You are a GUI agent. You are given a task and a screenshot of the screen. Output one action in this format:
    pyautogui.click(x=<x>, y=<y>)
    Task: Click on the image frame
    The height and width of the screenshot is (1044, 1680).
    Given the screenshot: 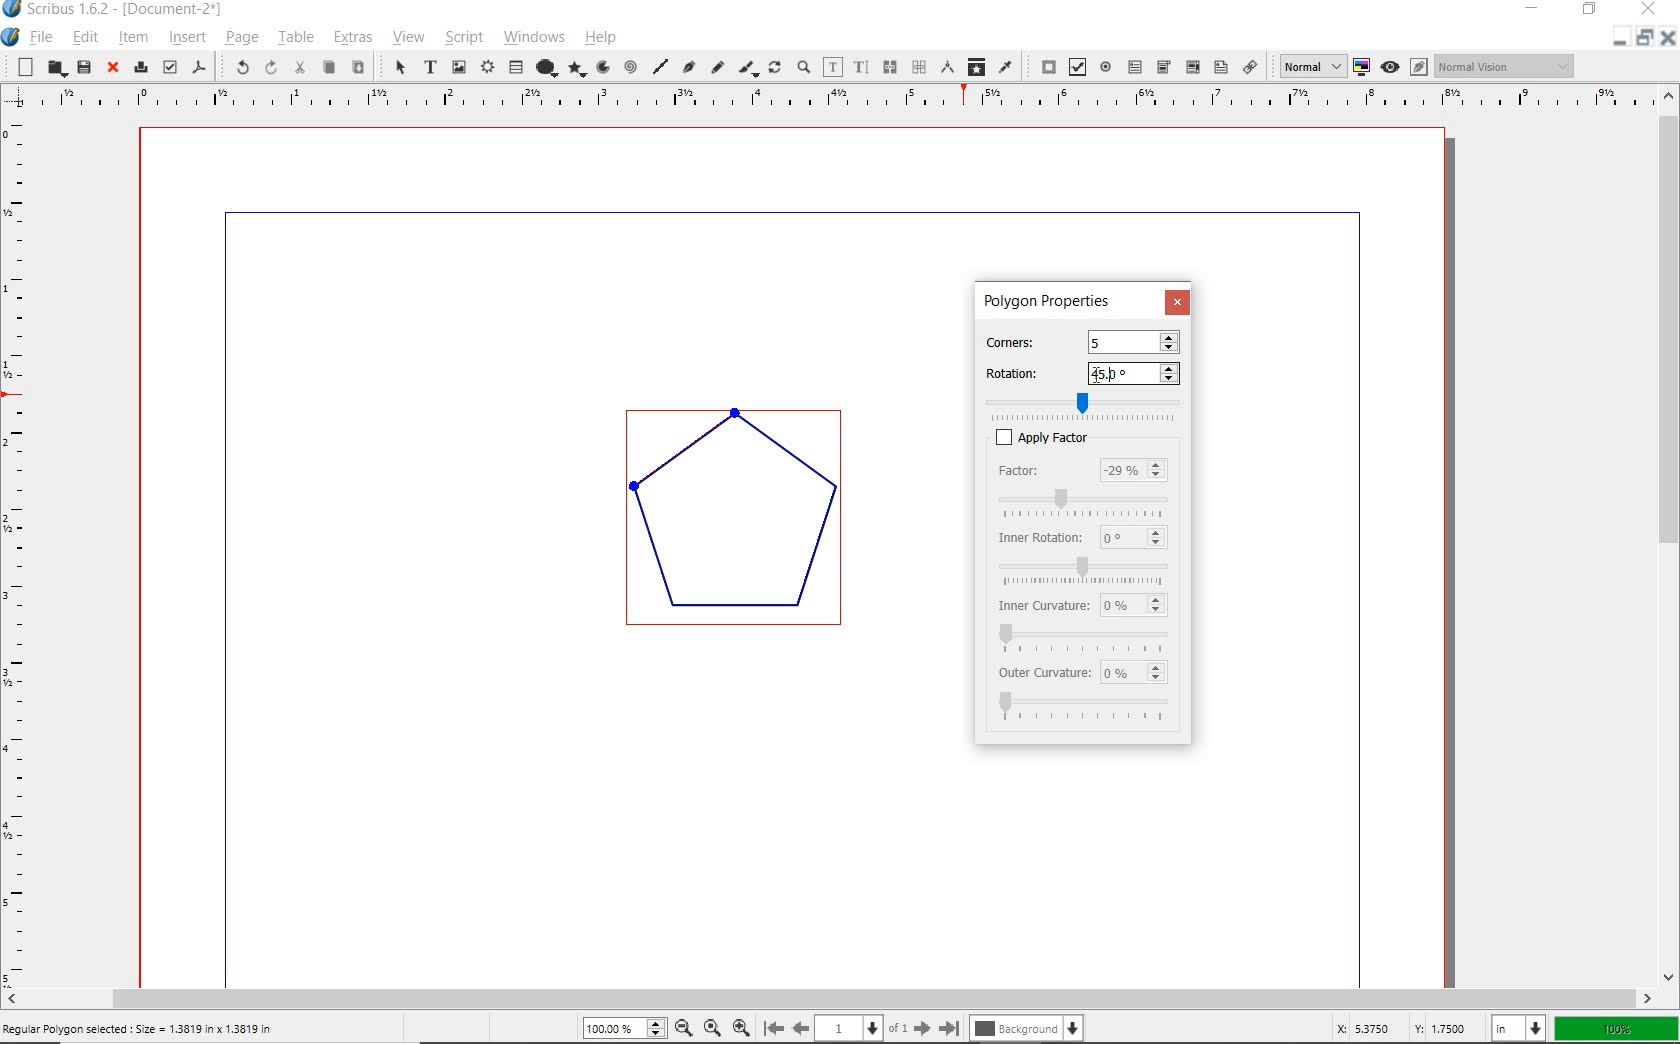 What is the action you would take?
    pyautogui.click(x=457, y=66)
    